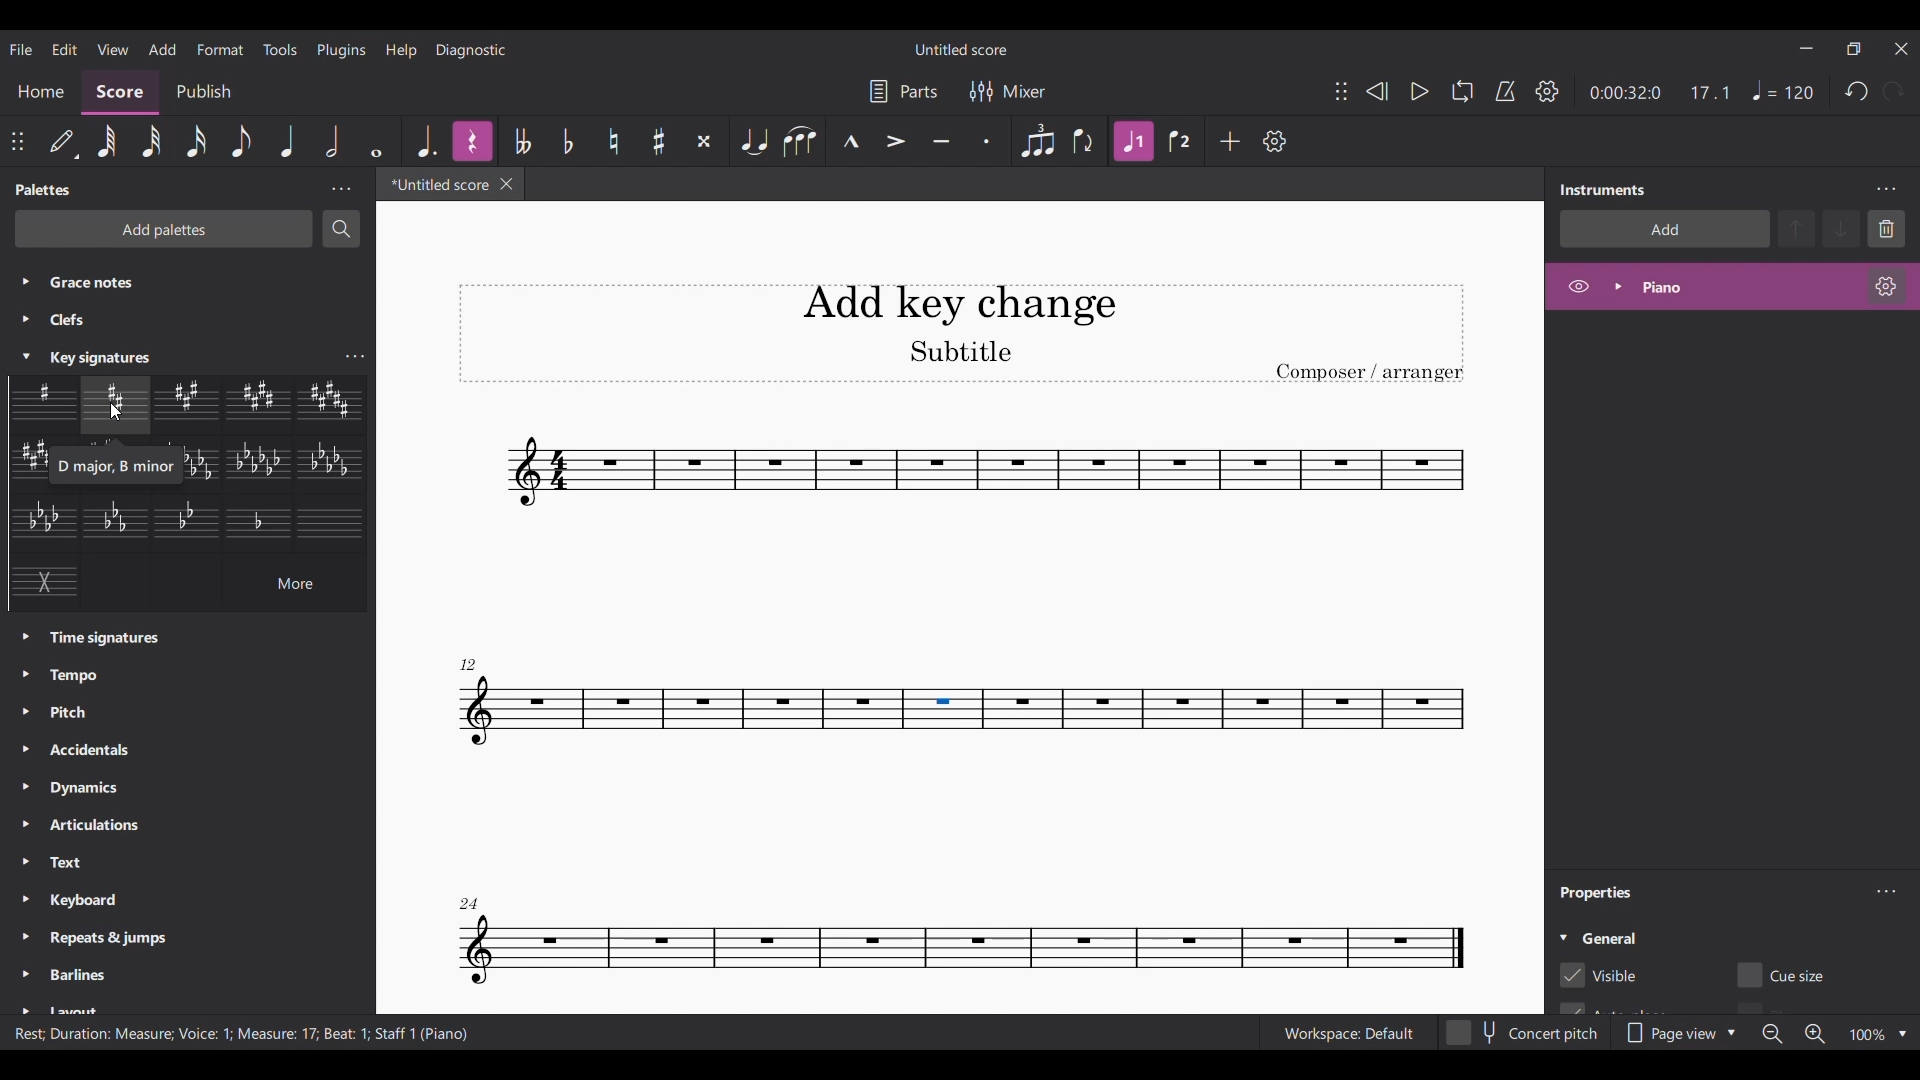  What do you see at coordinates (1230, 142) in the screenshot?
I see `Add tool` at bounding box center [1230, 142].